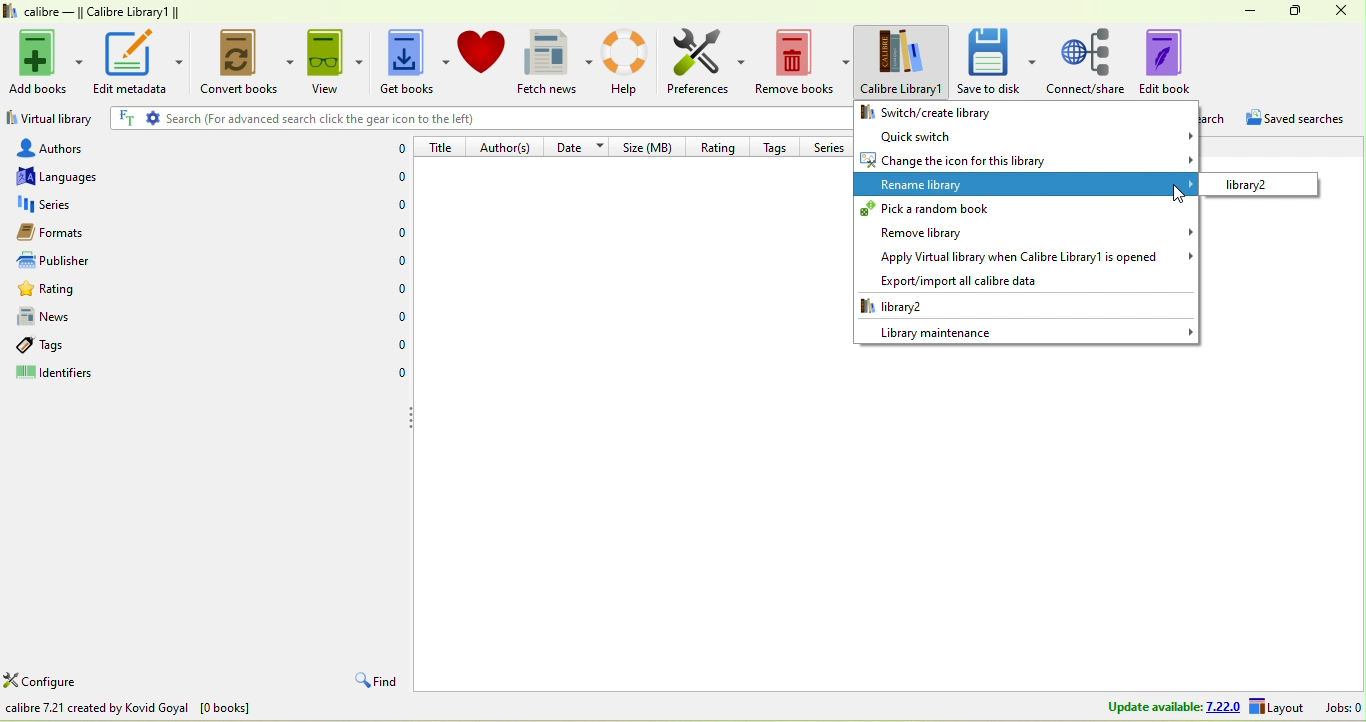  Describe the element at coordinates (1024, 232) in the screenshot. I see `remove library` at that location.